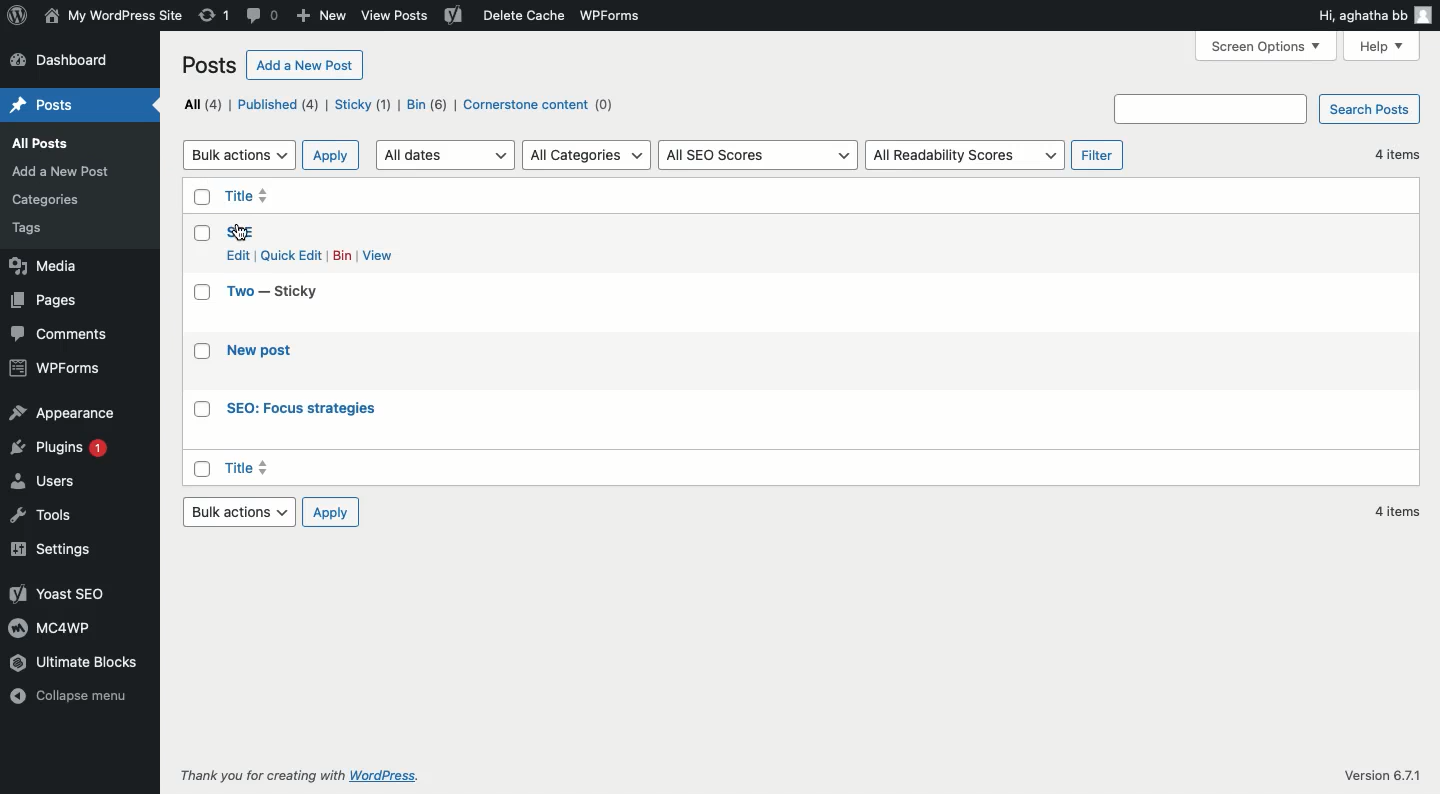 This screenshot has height=794, width=1440. What do you see at coordinates (495, 16) in the screenshot?
I see `Delete Cache` at bounding box center [495, 16].